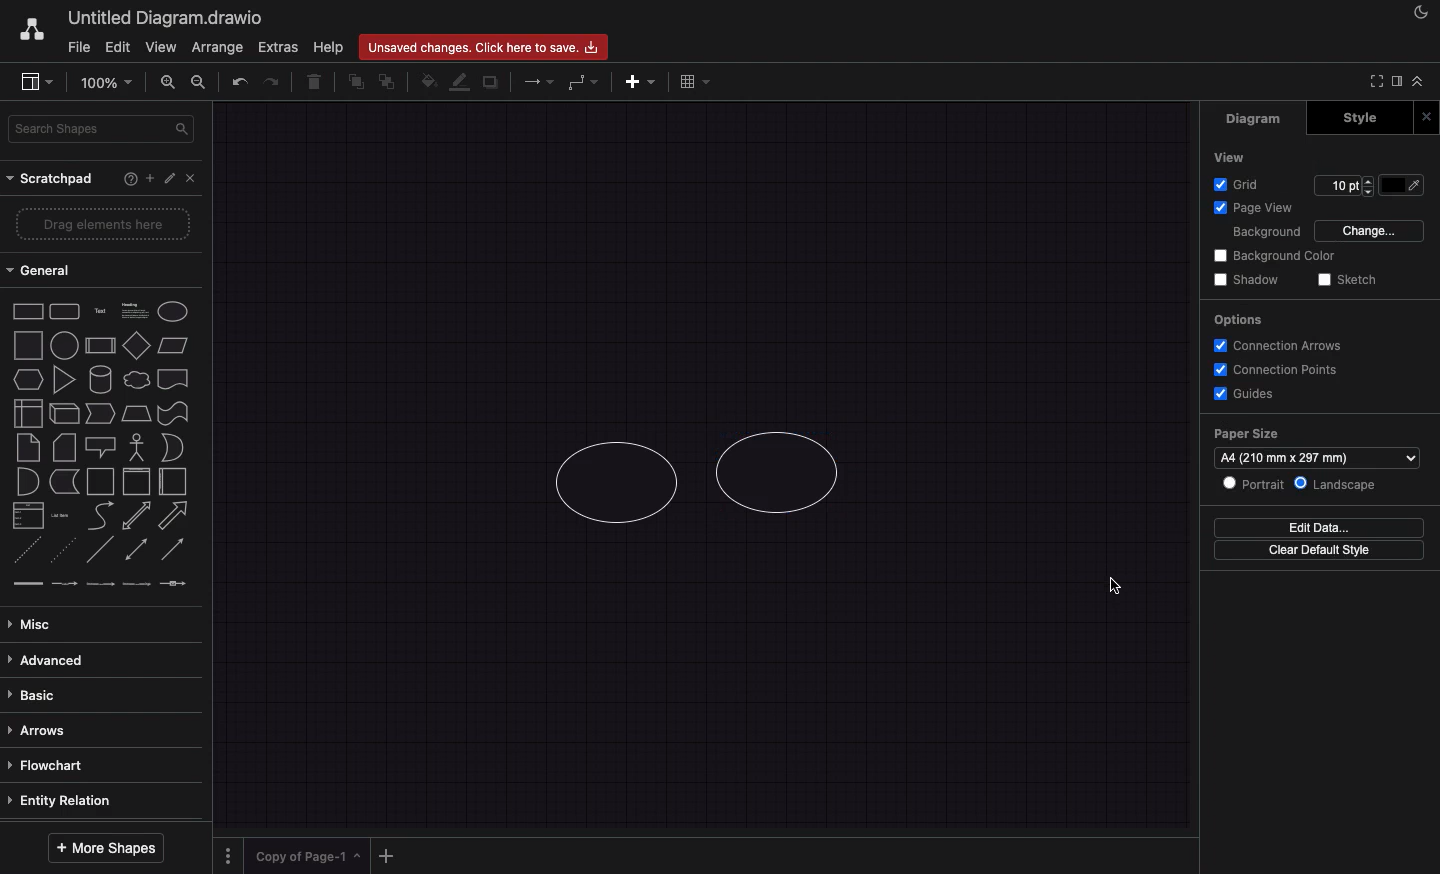  I want to click on circle, so click(65, 345).